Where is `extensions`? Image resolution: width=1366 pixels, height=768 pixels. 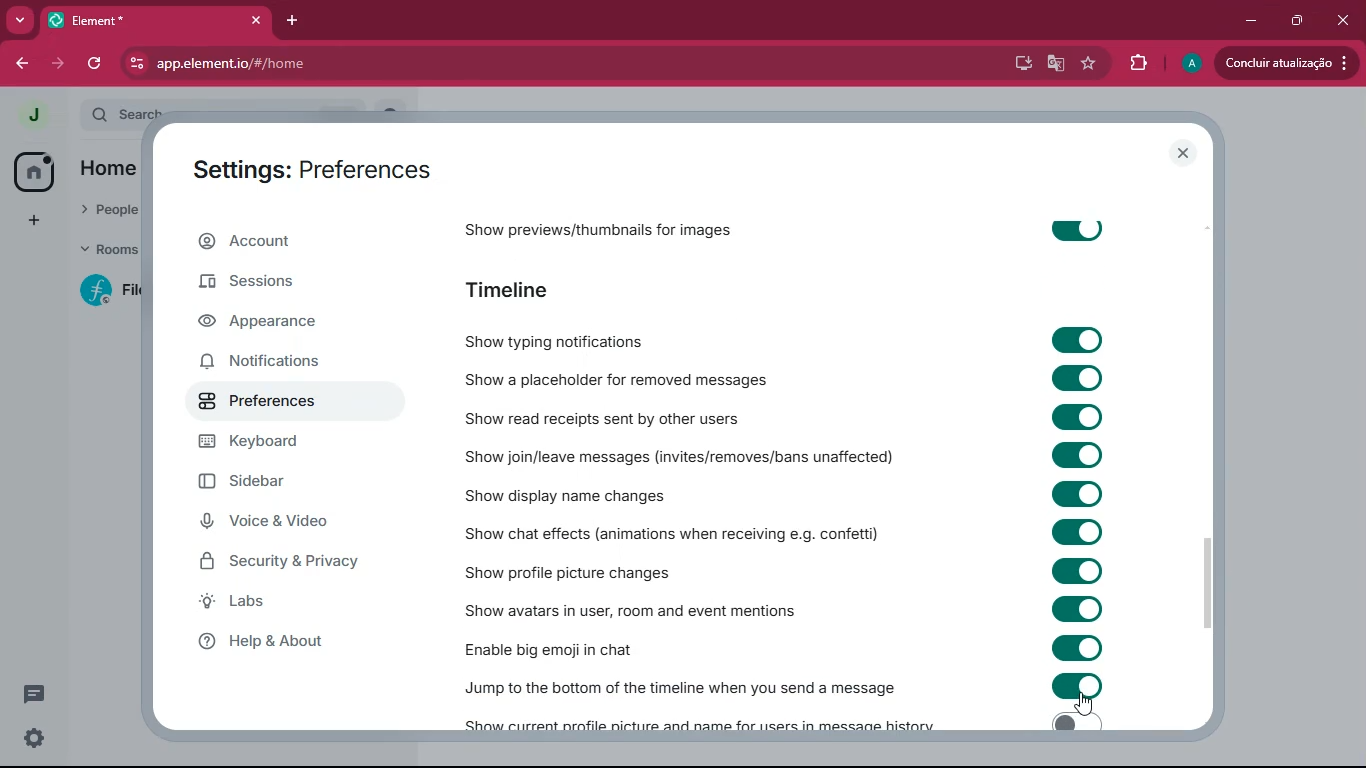
extensions is located at coordinates (1139, 64).